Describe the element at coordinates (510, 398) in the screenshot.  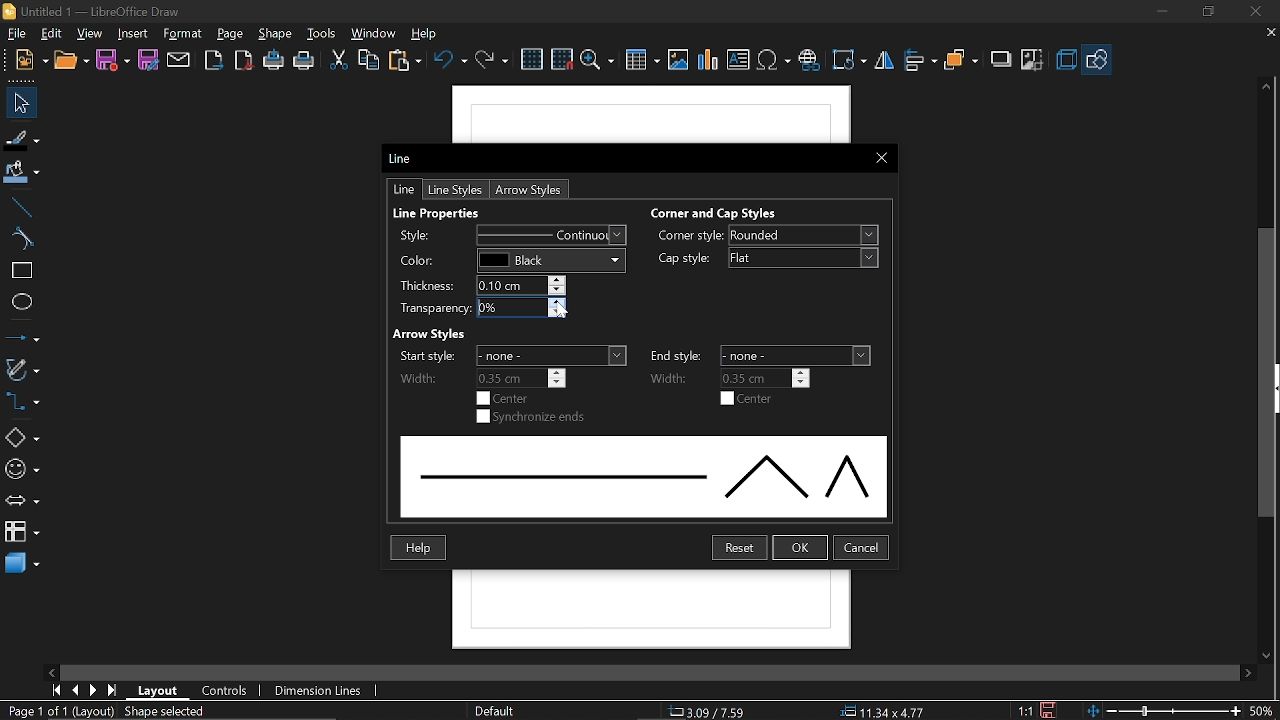
I see `center` at that location.